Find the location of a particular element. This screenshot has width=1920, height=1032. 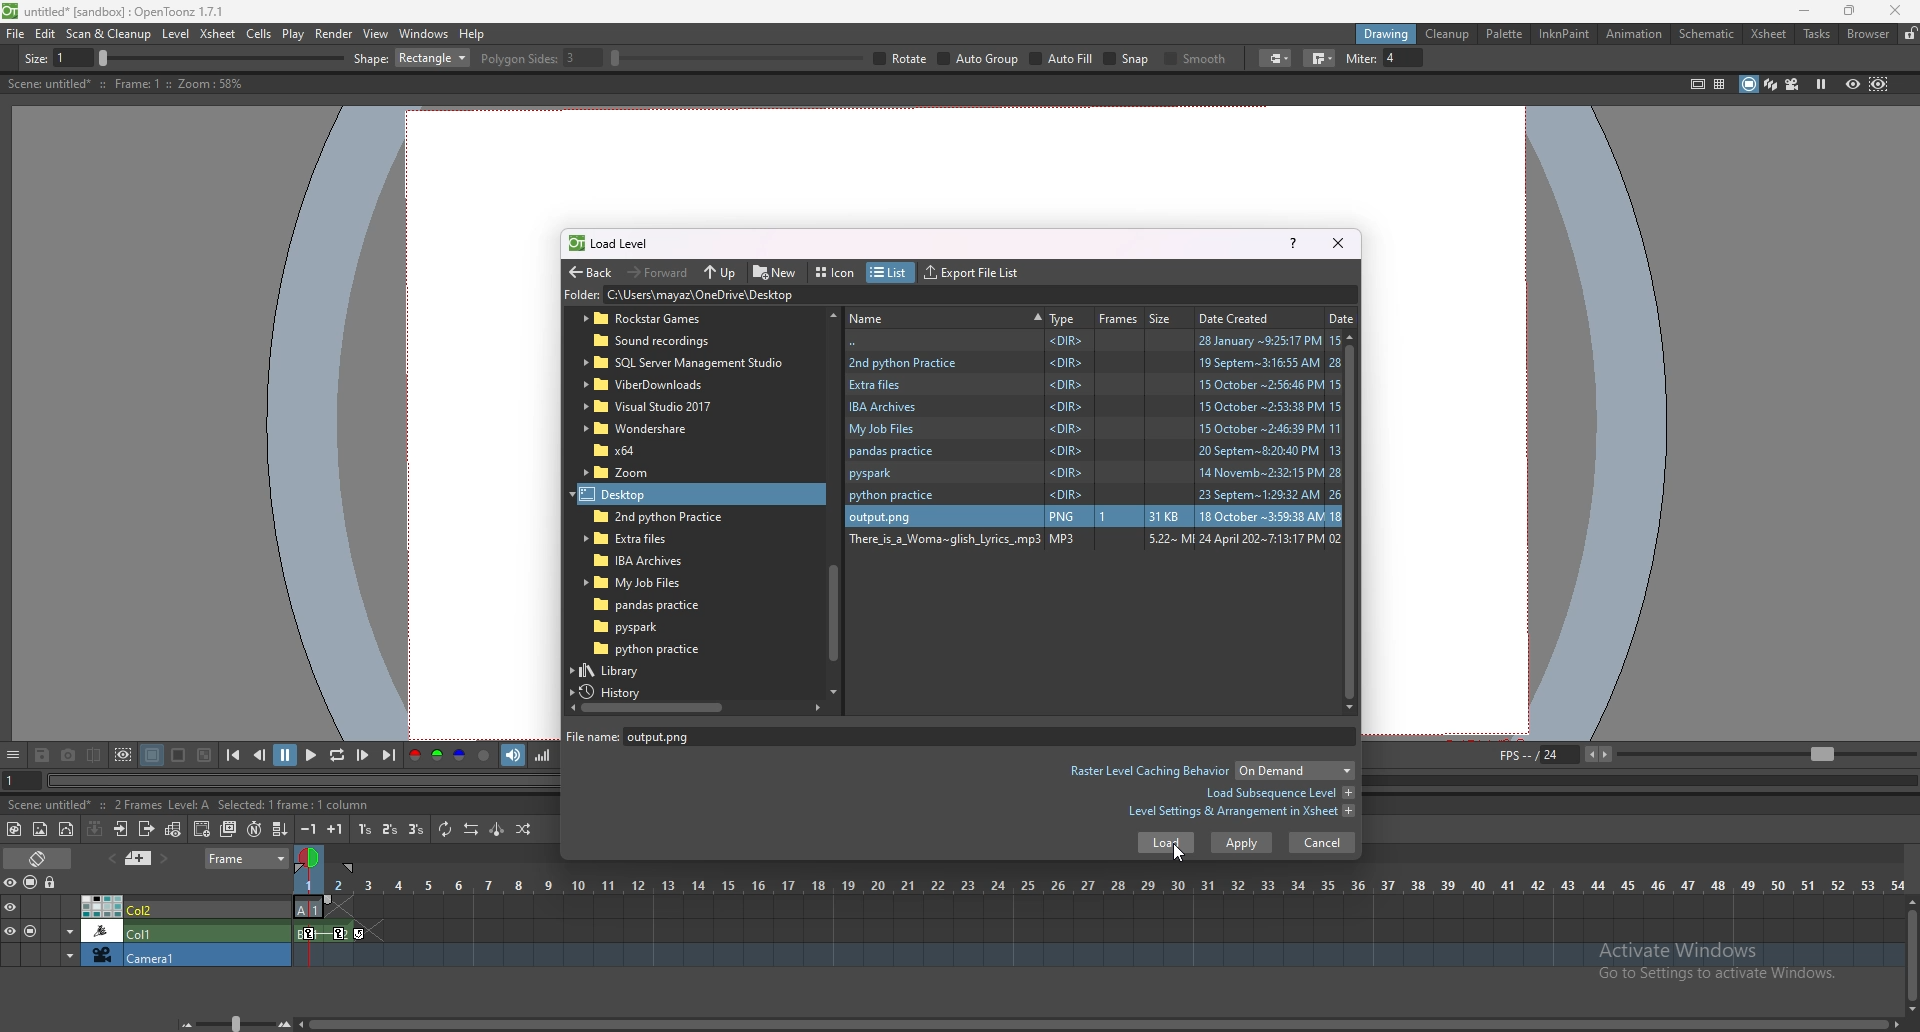

smooth is located at coordinates (1547, 60).